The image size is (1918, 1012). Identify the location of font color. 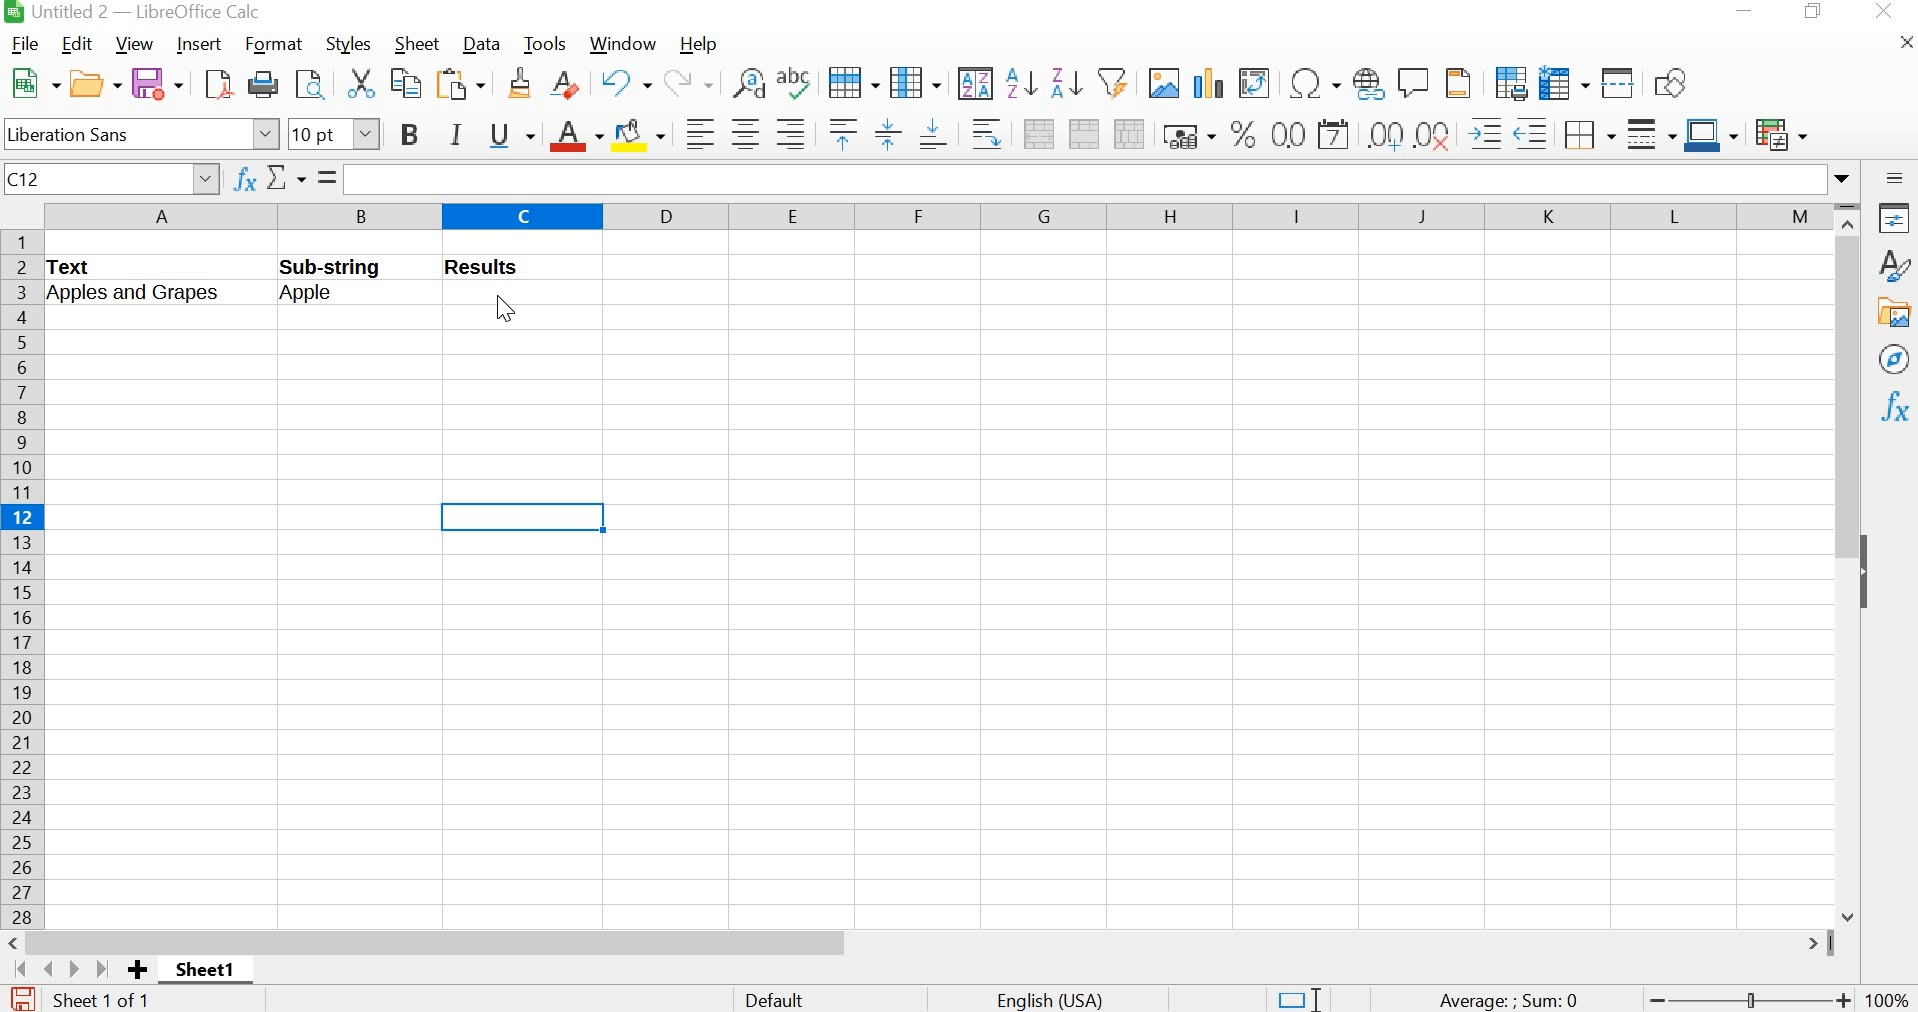
(574, 136).